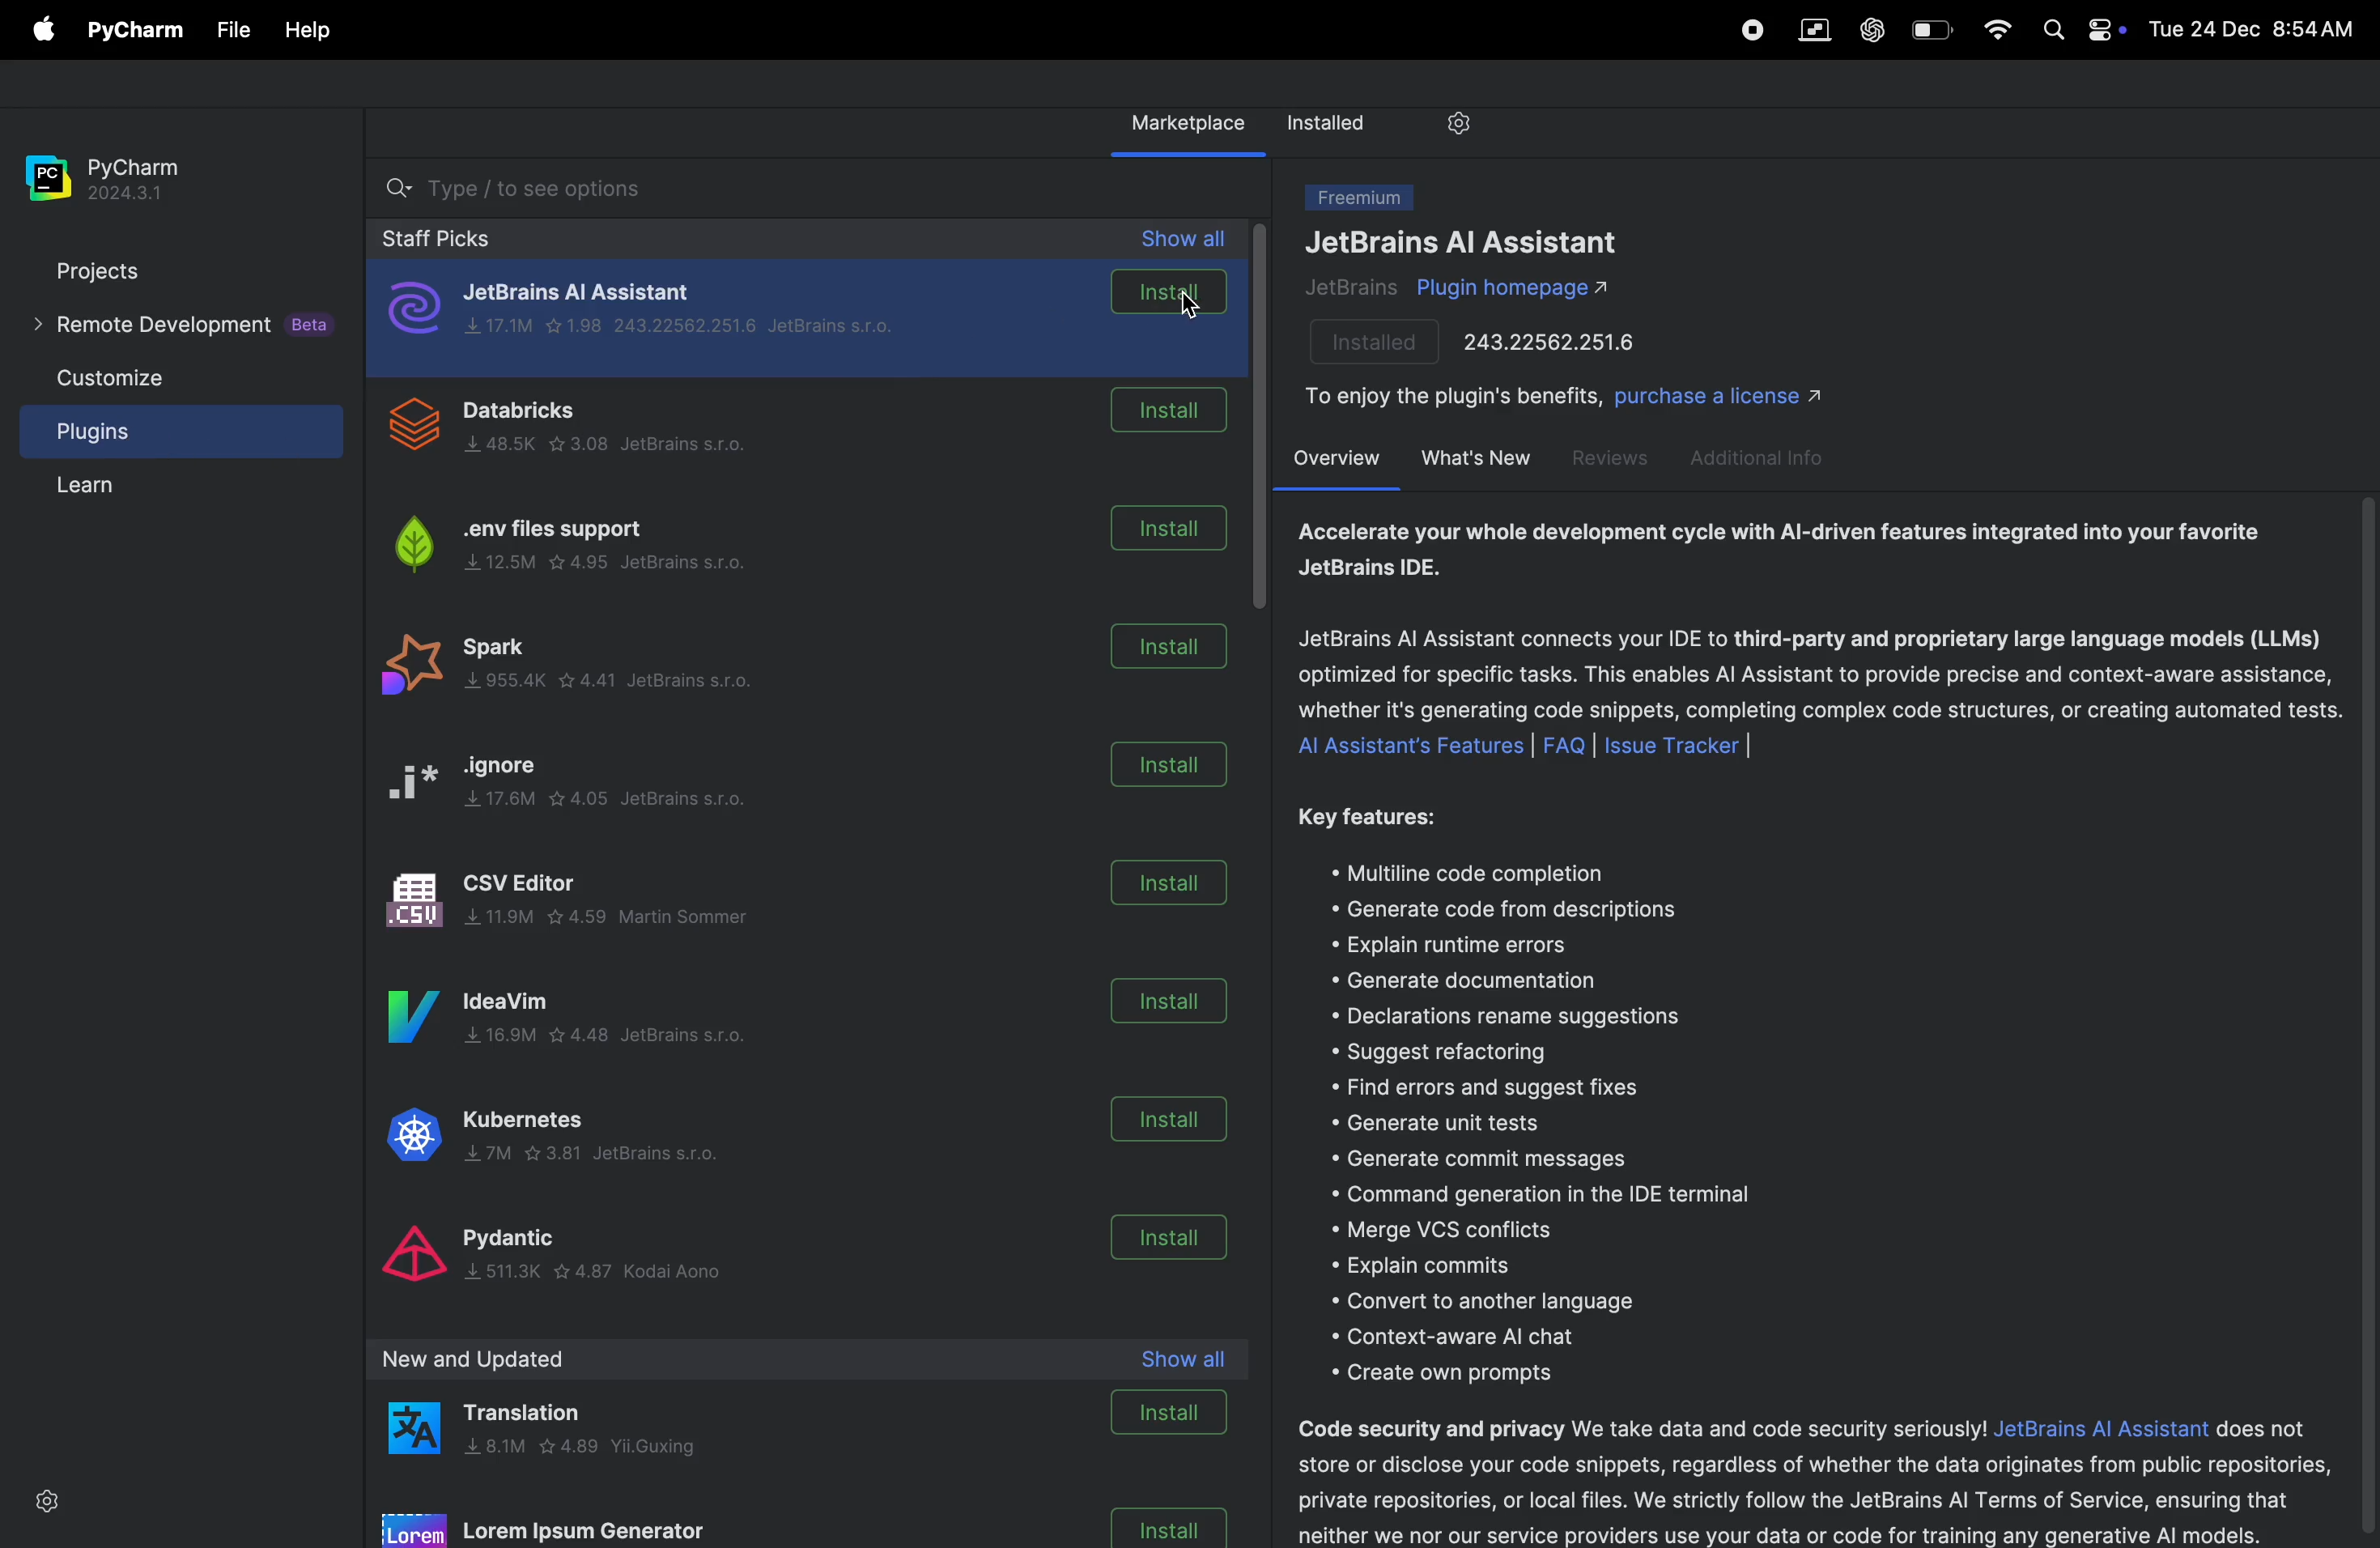 The width and height of the screenshot is (2380, 1548). What do you see at coordinates (53, 1500) in the screenshot?
I see `settings` at bounding box center [53, 1500].